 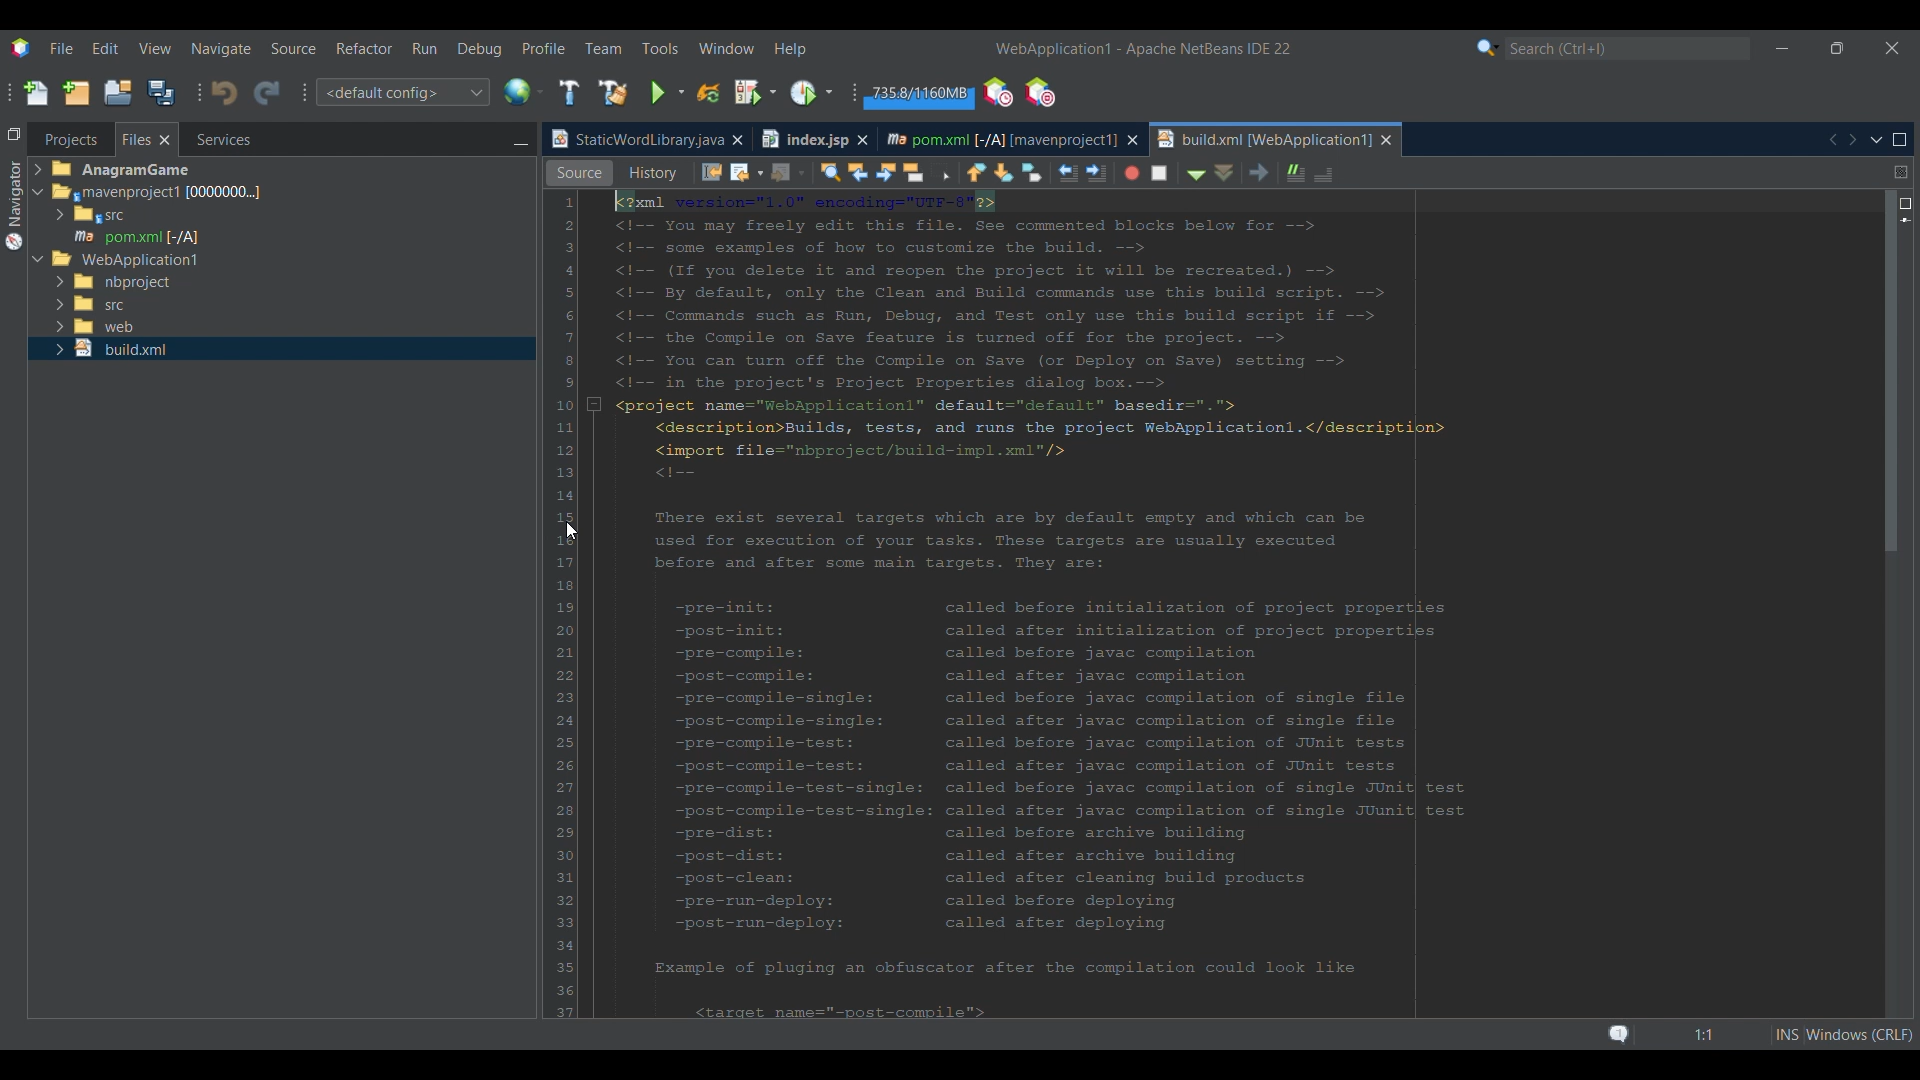 I want to click on Project name added, so click(x=1143, y=49).